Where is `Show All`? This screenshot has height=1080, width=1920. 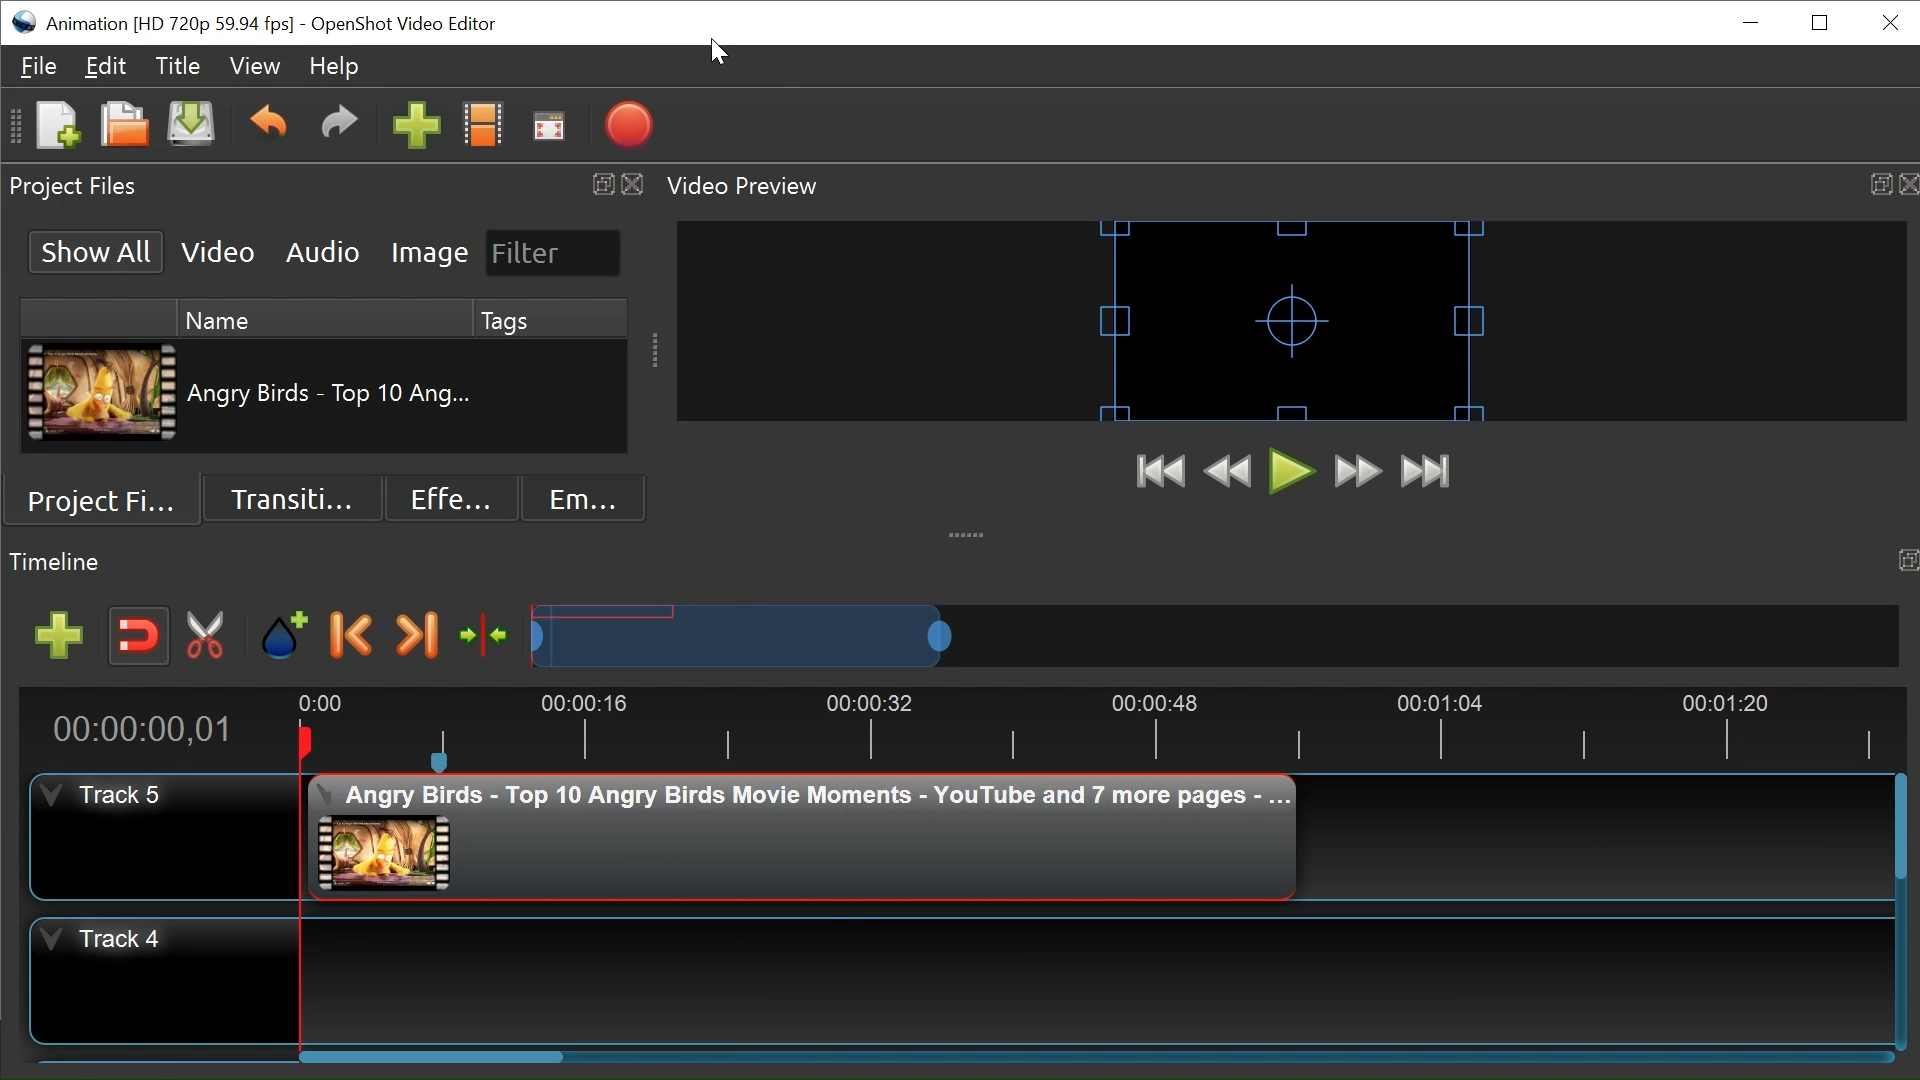
Show All is located at coordinates (95, 250).